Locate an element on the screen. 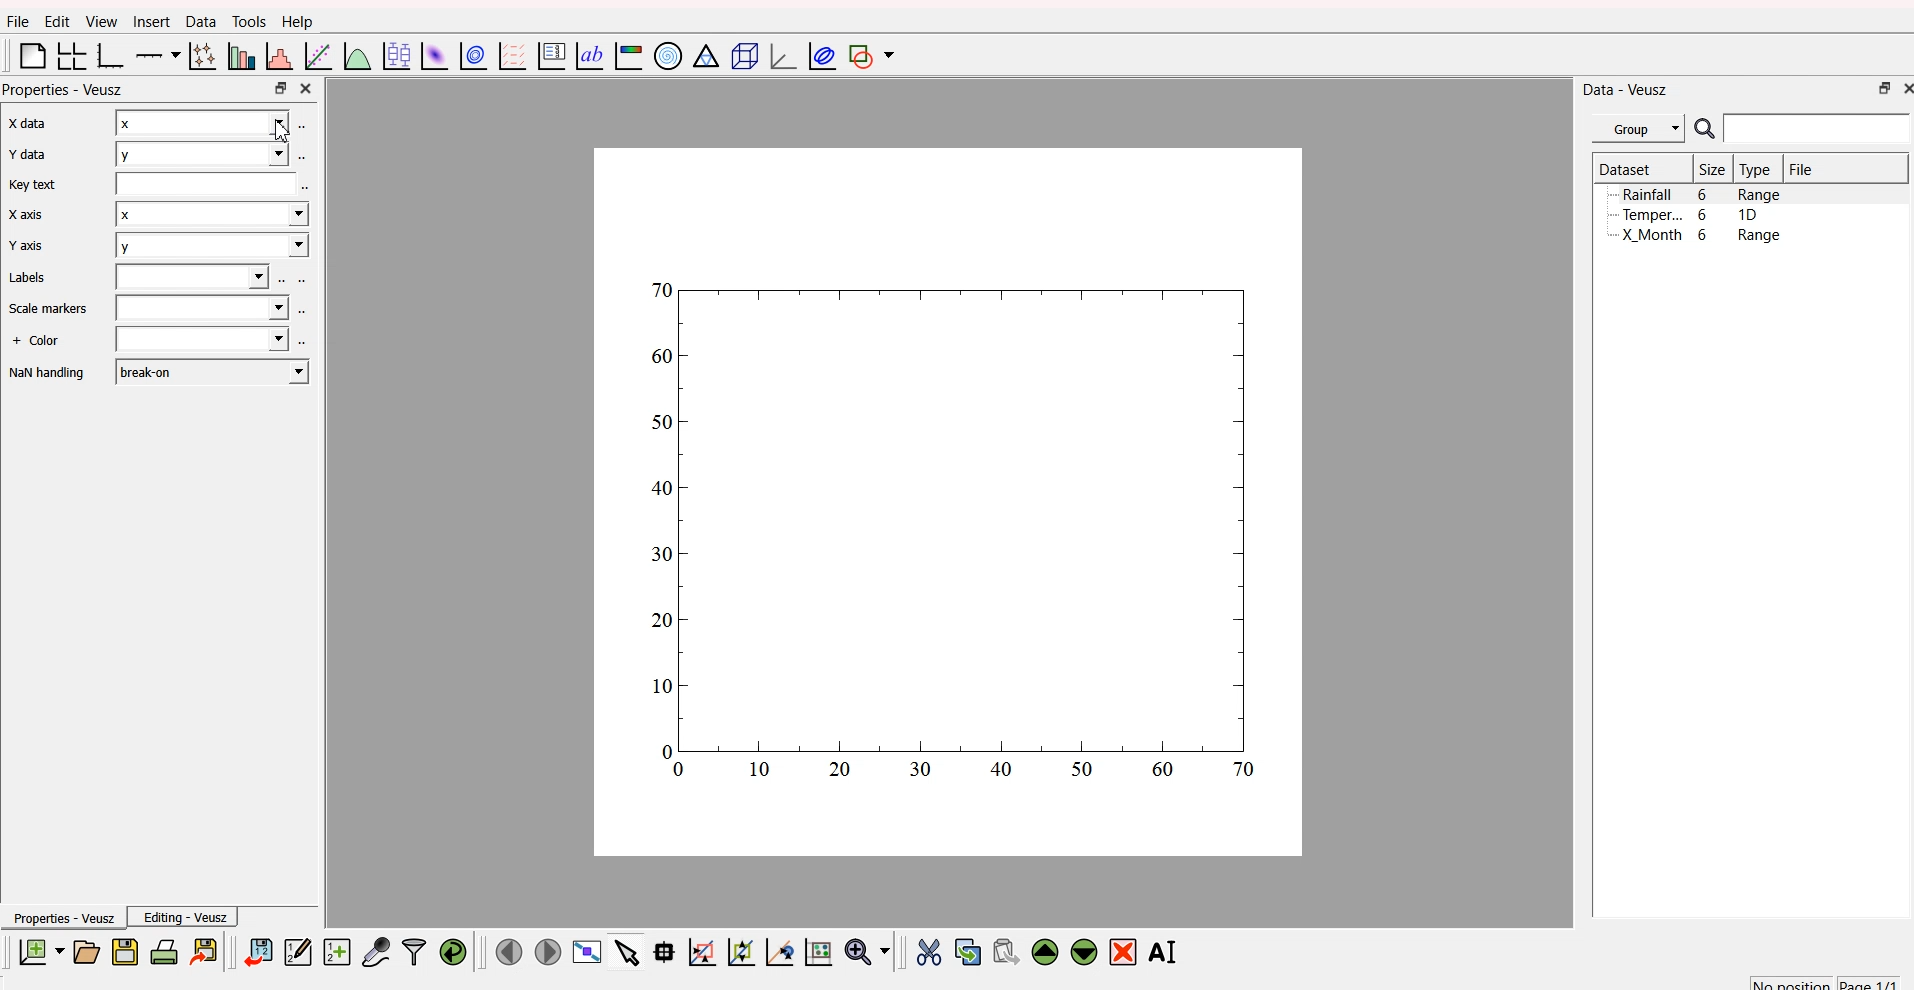  paste the widget from the clipboard is located at coordinates (1005, 951).